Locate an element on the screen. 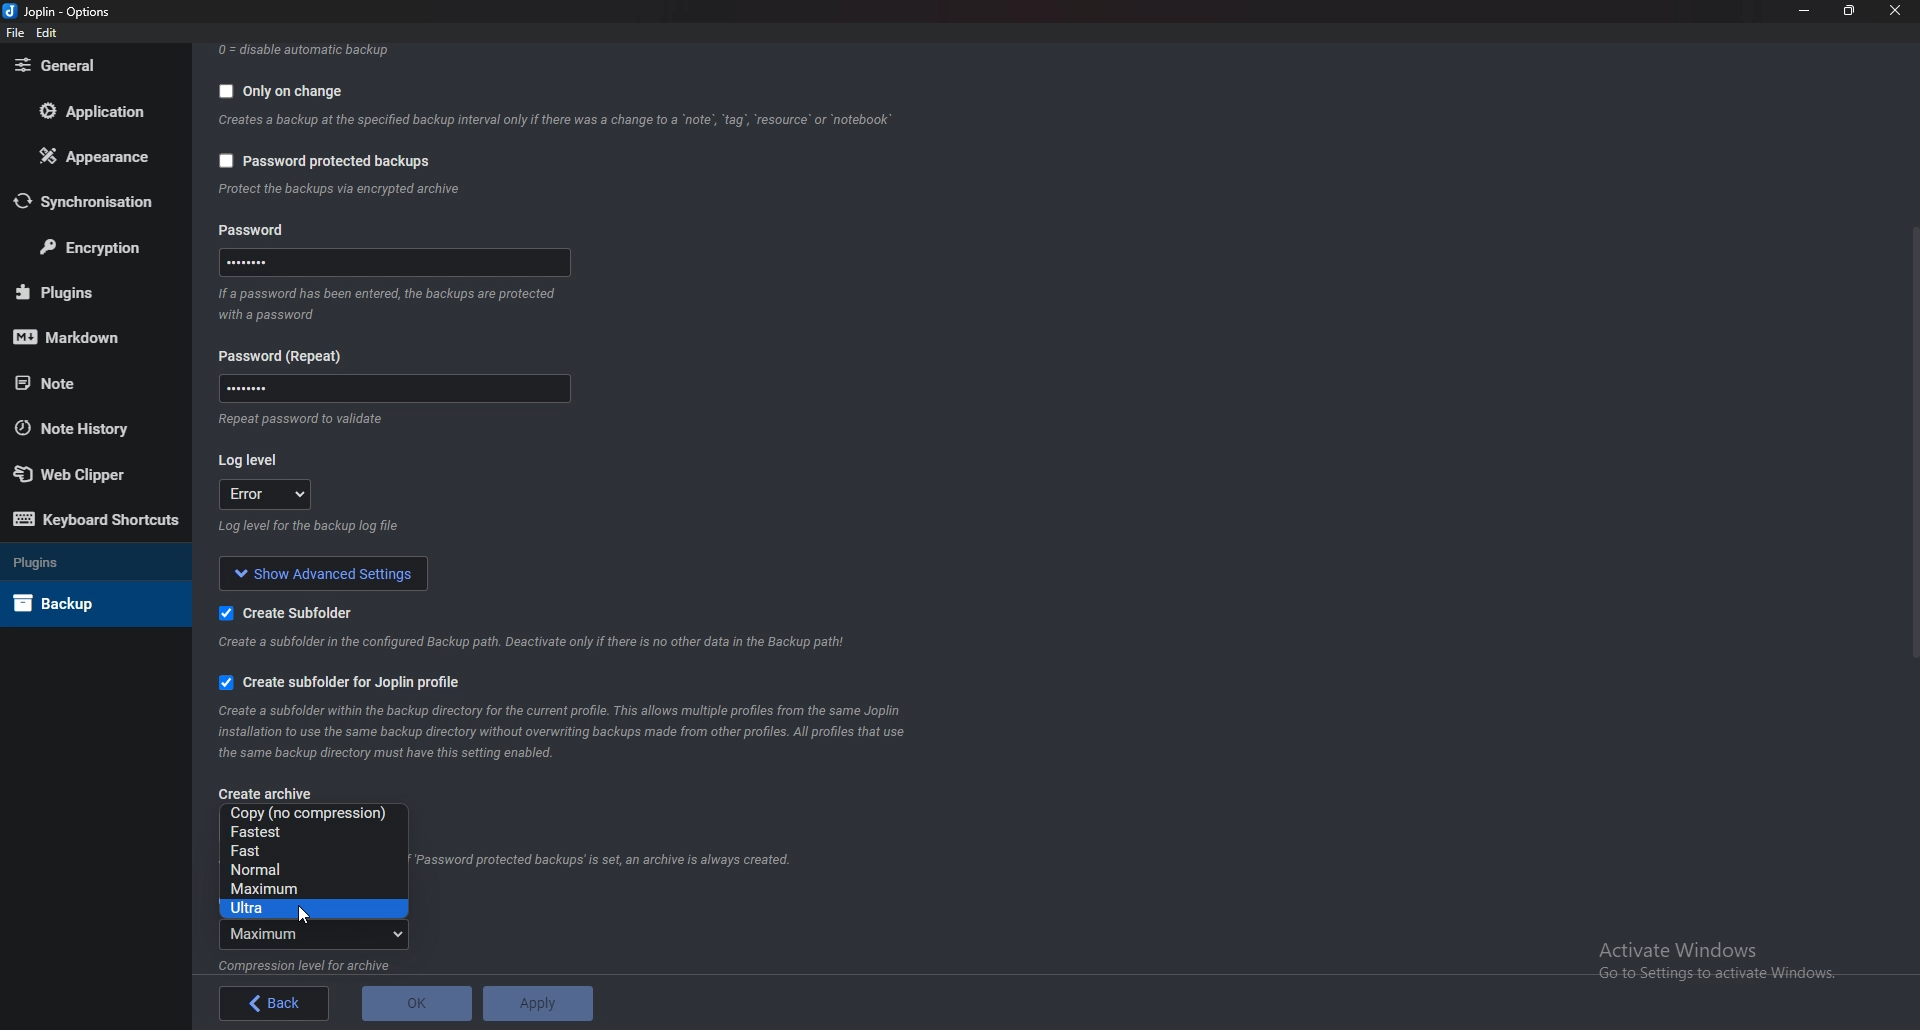 Image resolution: width=1920 pixels, height=1030 pixels. back is located at coordinates (274, 1004).